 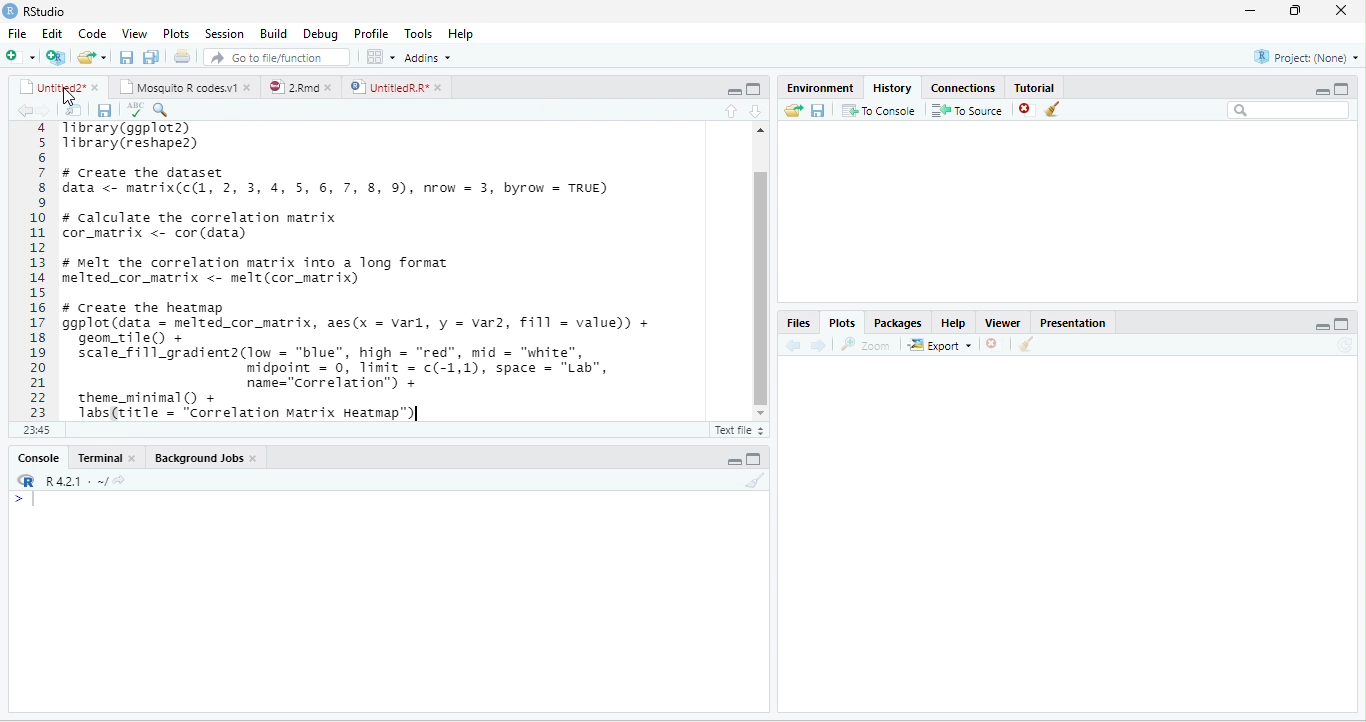 What do you see at coordinates (1021, 110) in the screenshot?
I see `close` at bounding box center [1021, 110].